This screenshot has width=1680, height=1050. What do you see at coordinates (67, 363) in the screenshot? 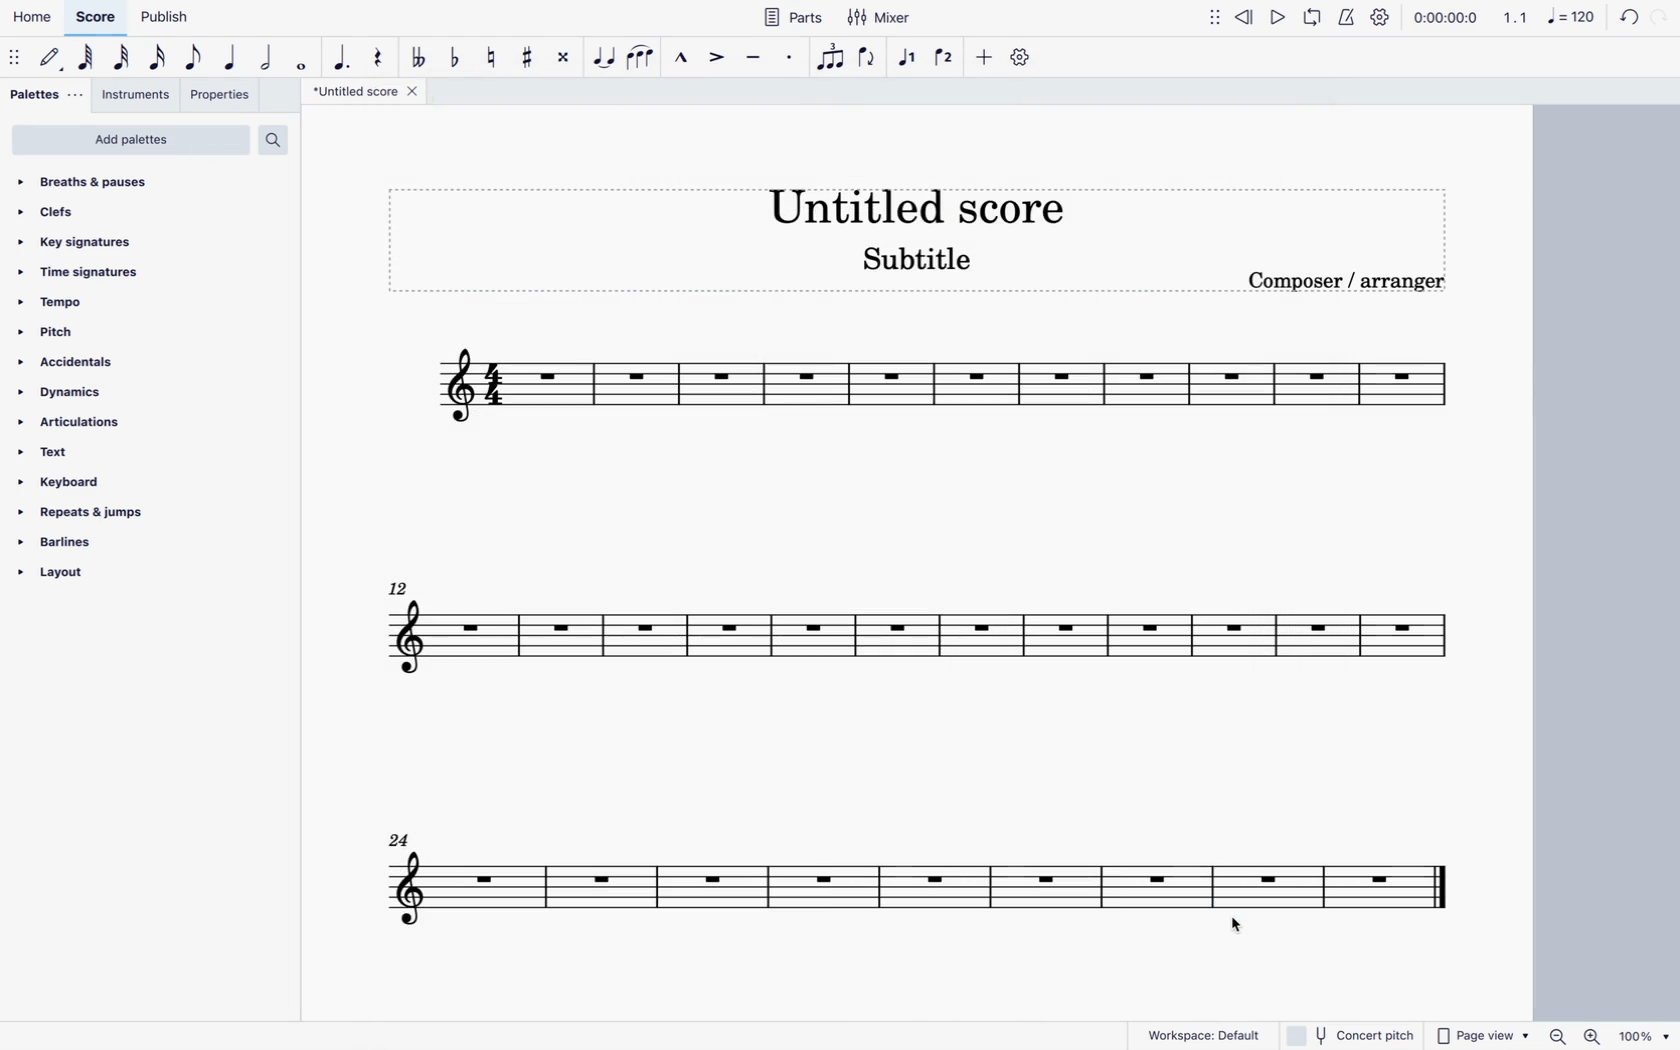
I see `accidentals` at bounding box center [67, 363].